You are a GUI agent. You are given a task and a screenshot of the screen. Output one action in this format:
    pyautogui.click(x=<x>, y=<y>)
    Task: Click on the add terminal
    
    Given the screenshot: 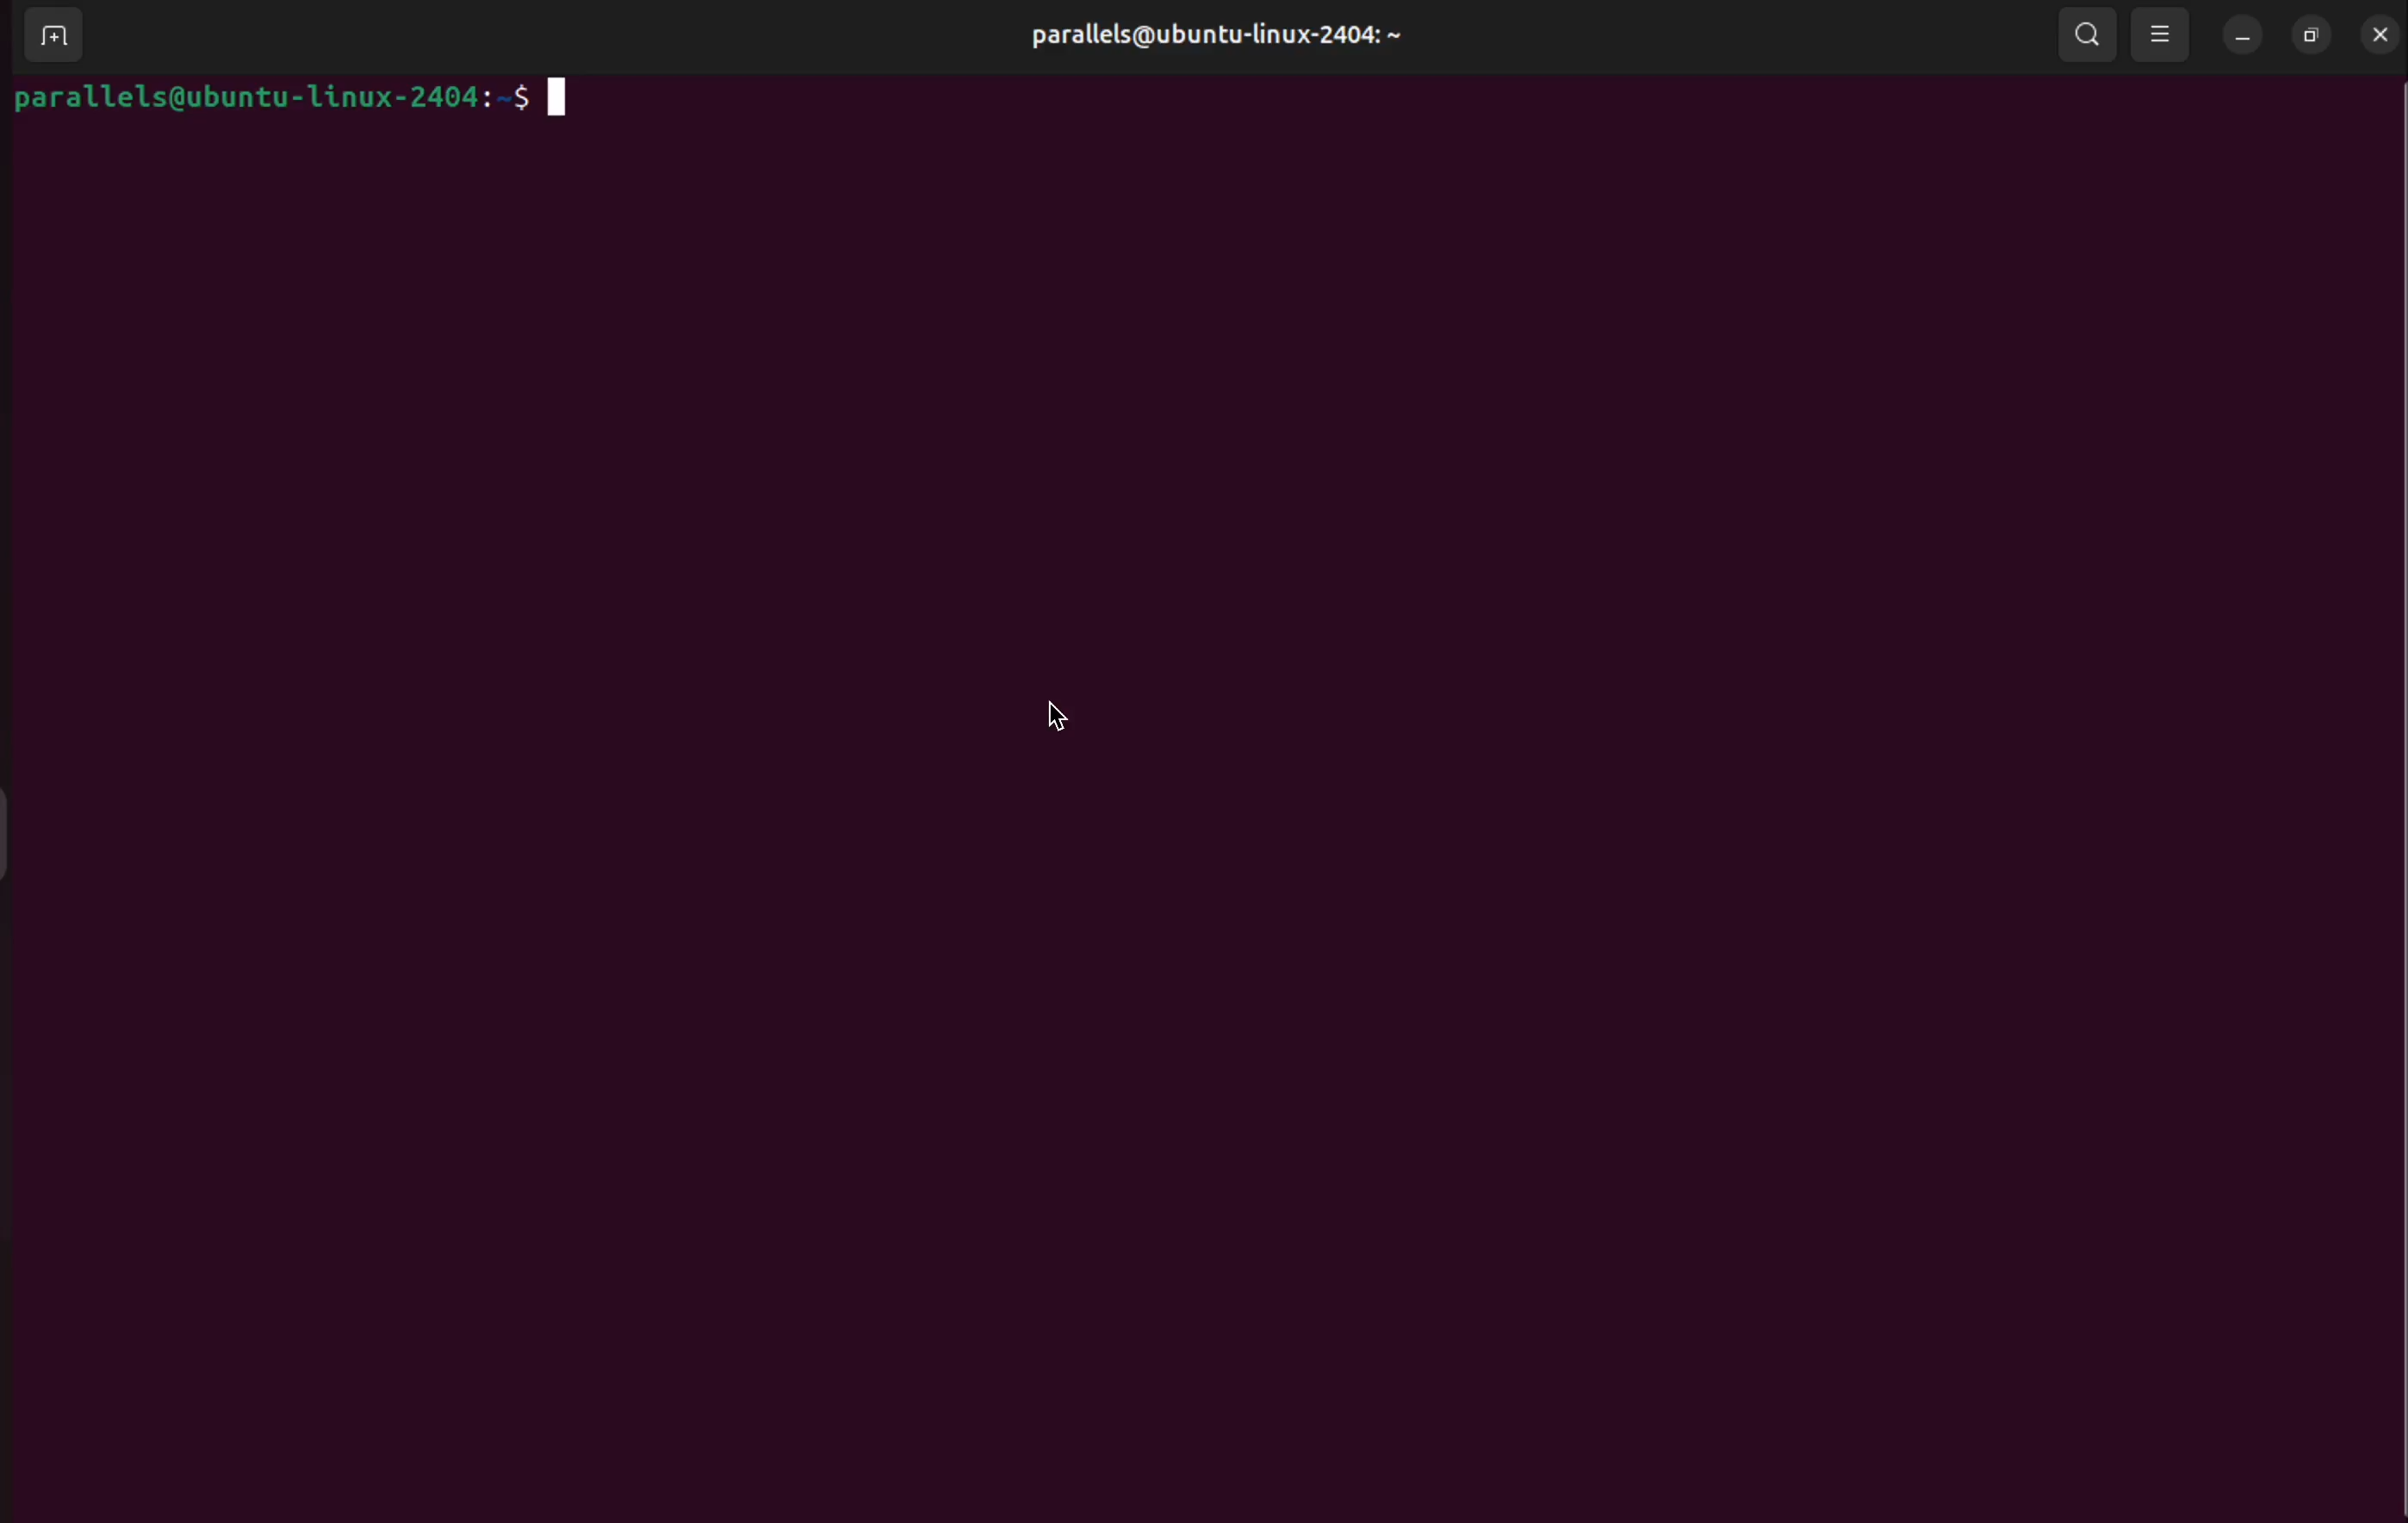 What is the action you would take?
    pyautogui.click(x=53, y=34)
    